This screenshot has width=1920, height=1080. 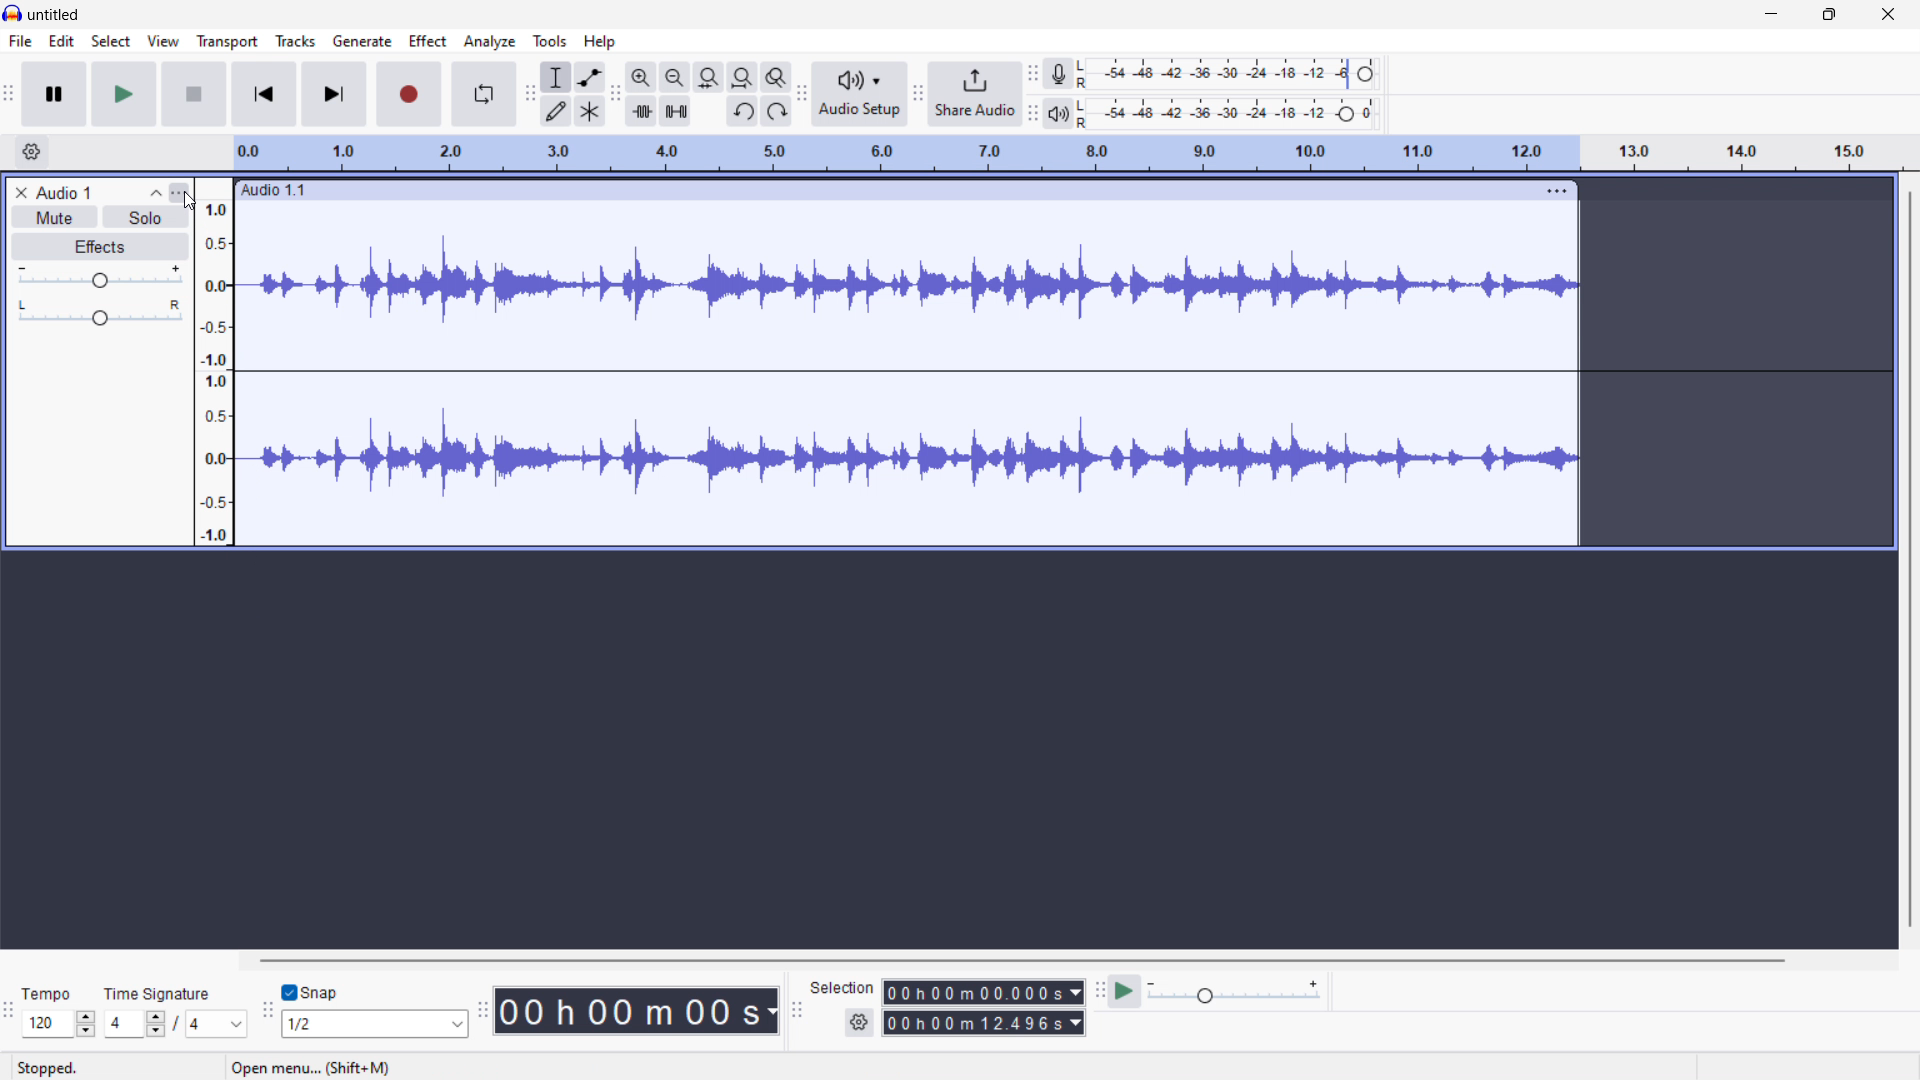 I want to click on audio setup toolbar, so click(x=802, y=94).